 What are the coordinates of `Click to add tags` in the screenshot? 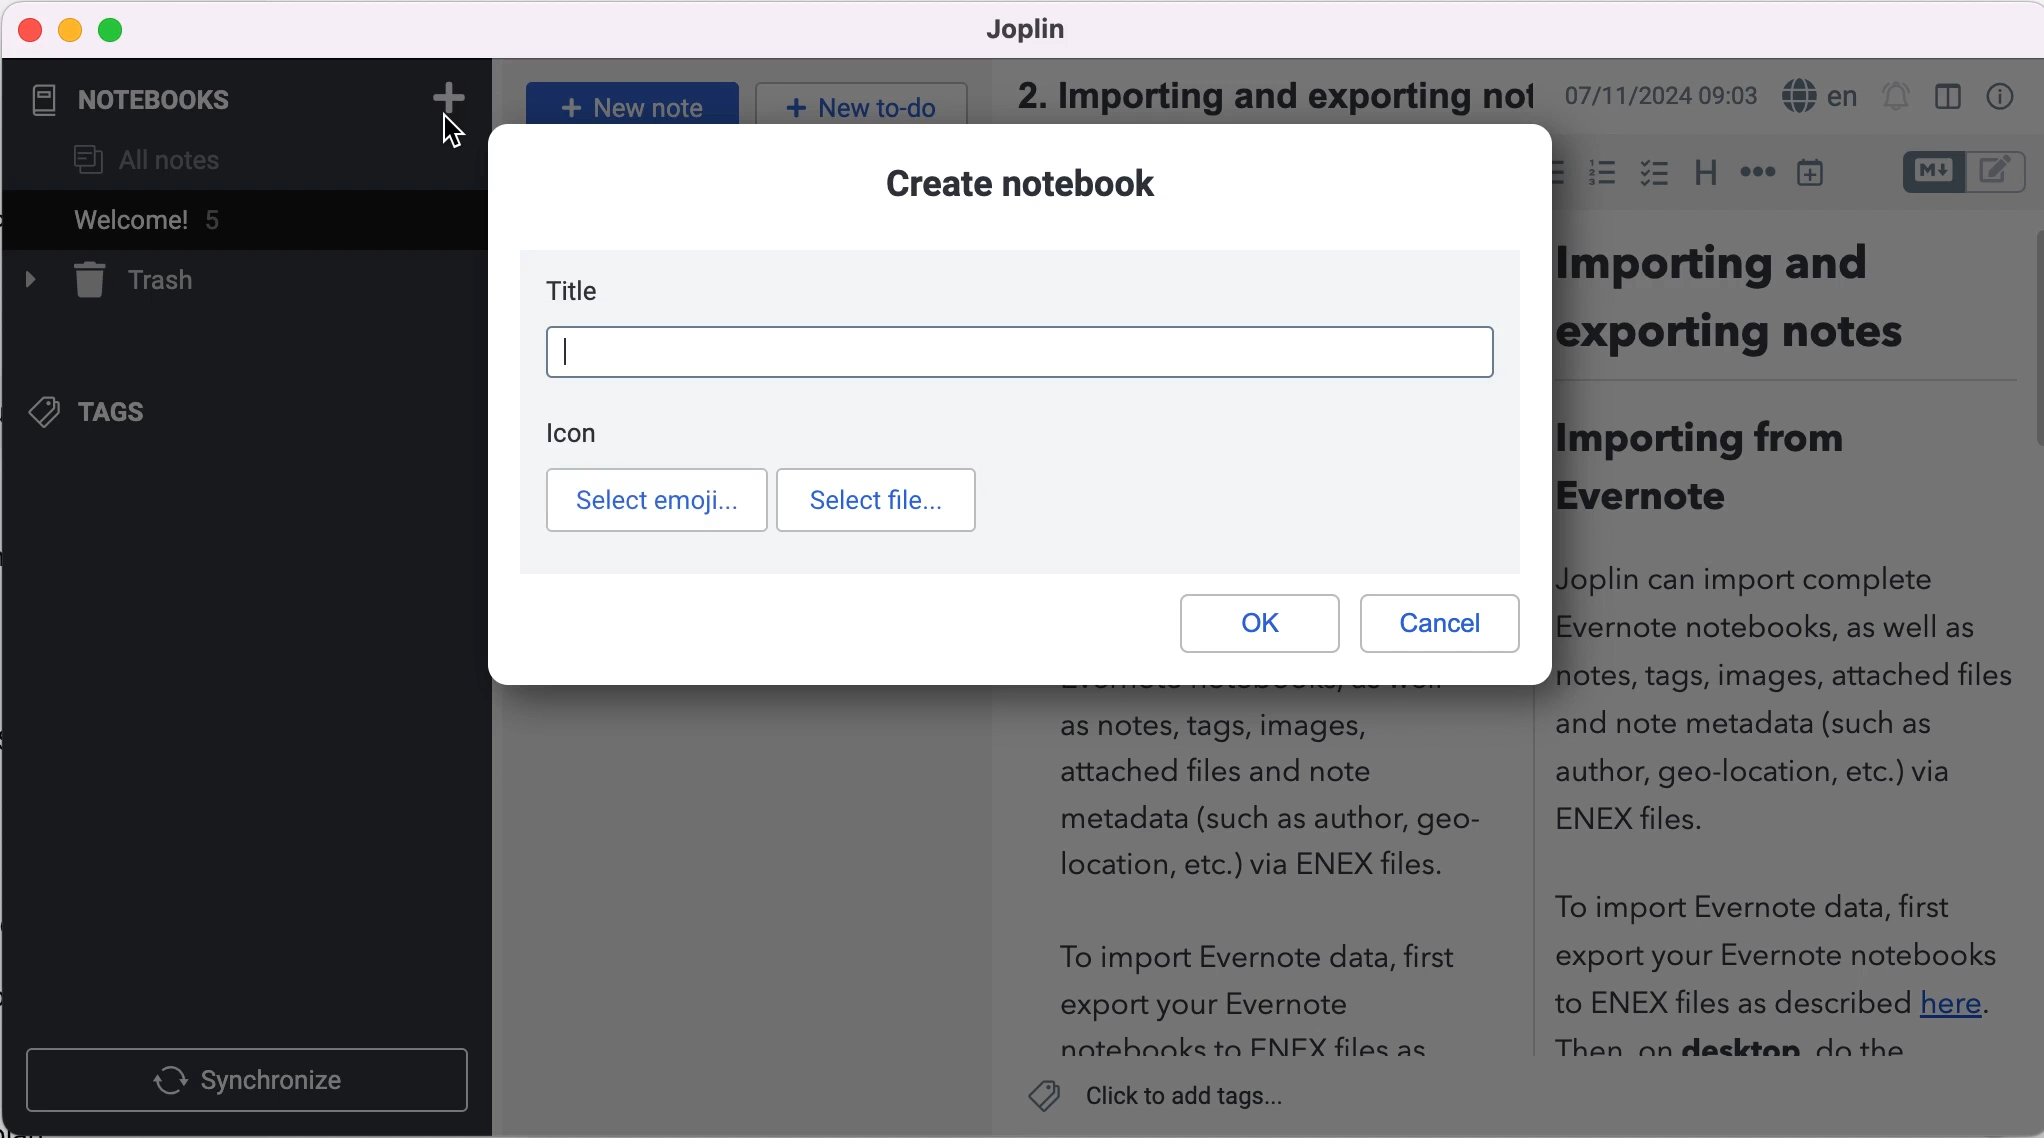 It's located at (1180, 1102).